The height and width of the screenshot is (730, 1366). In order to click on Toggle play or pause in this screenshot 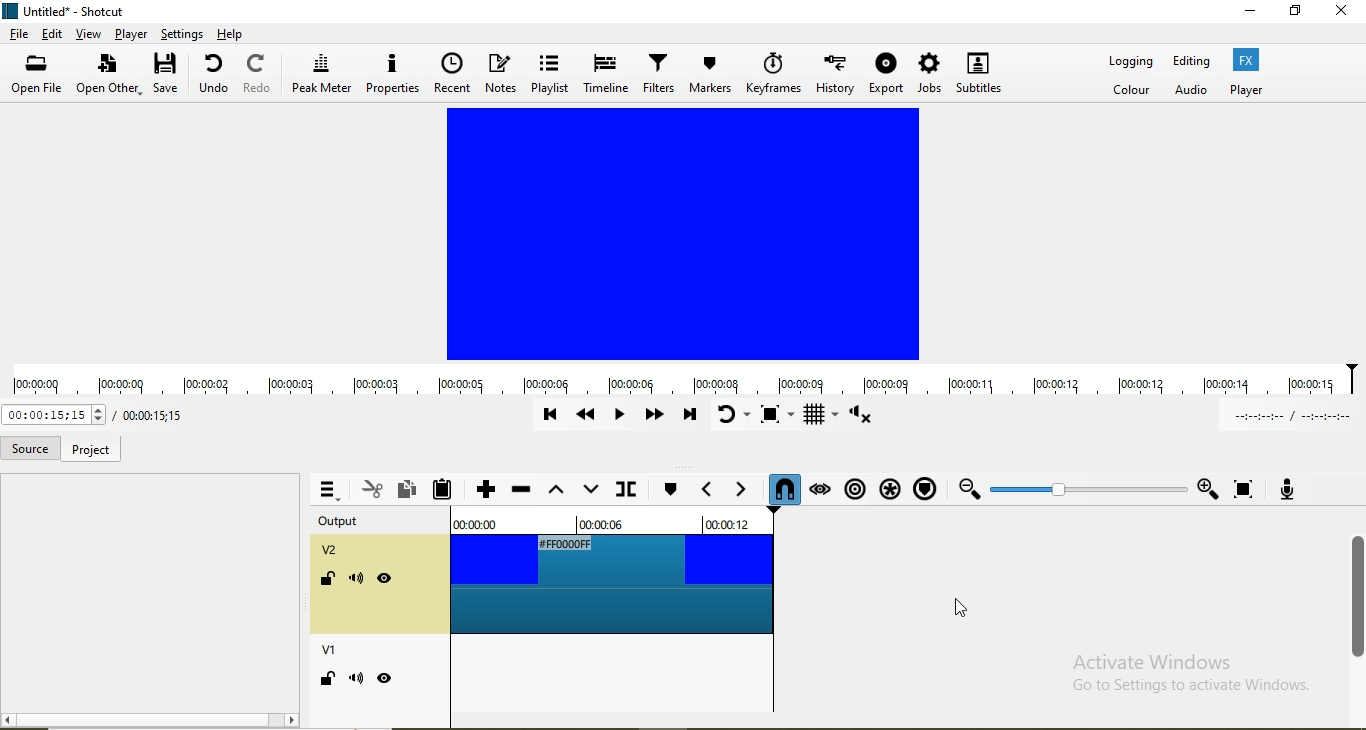, I will do `click(622, 419)`.